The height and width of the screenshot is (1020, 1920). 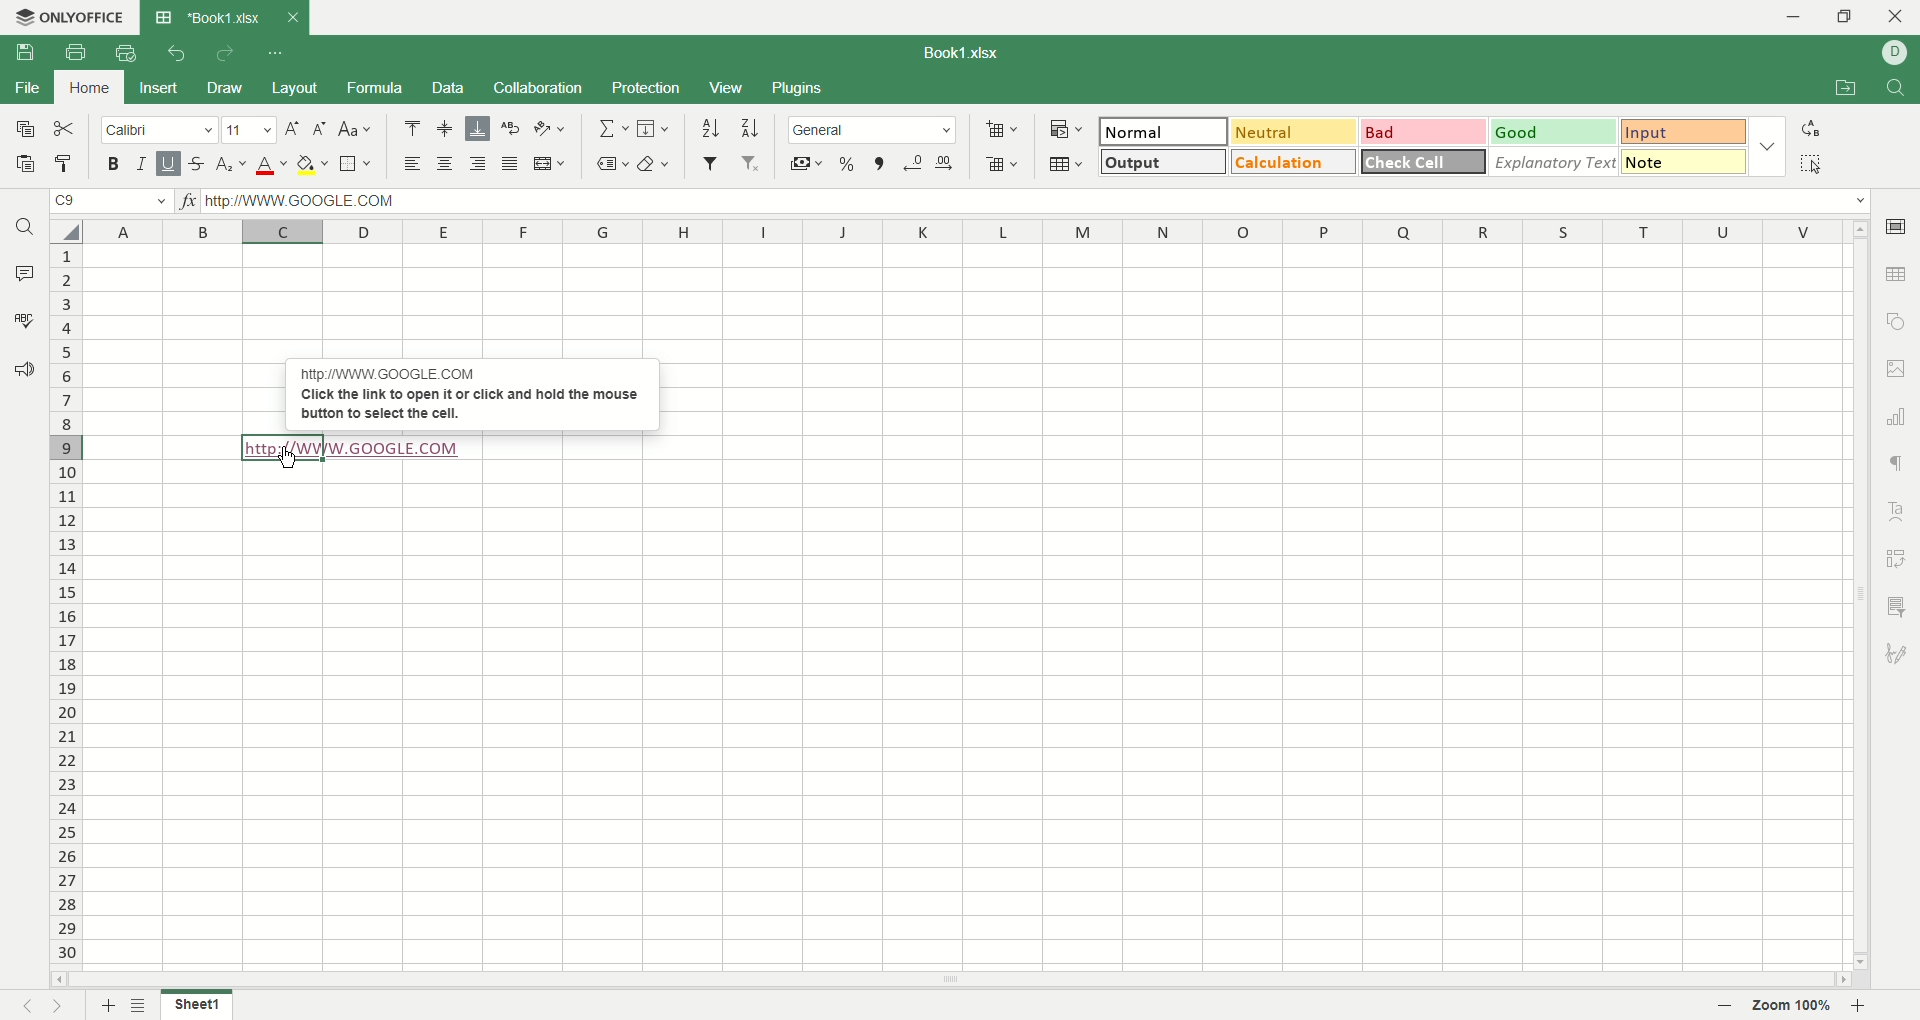 What do you see at coordinates (654, 126) in the screenshot?
I see `fill` at bounding box center [654, 126].